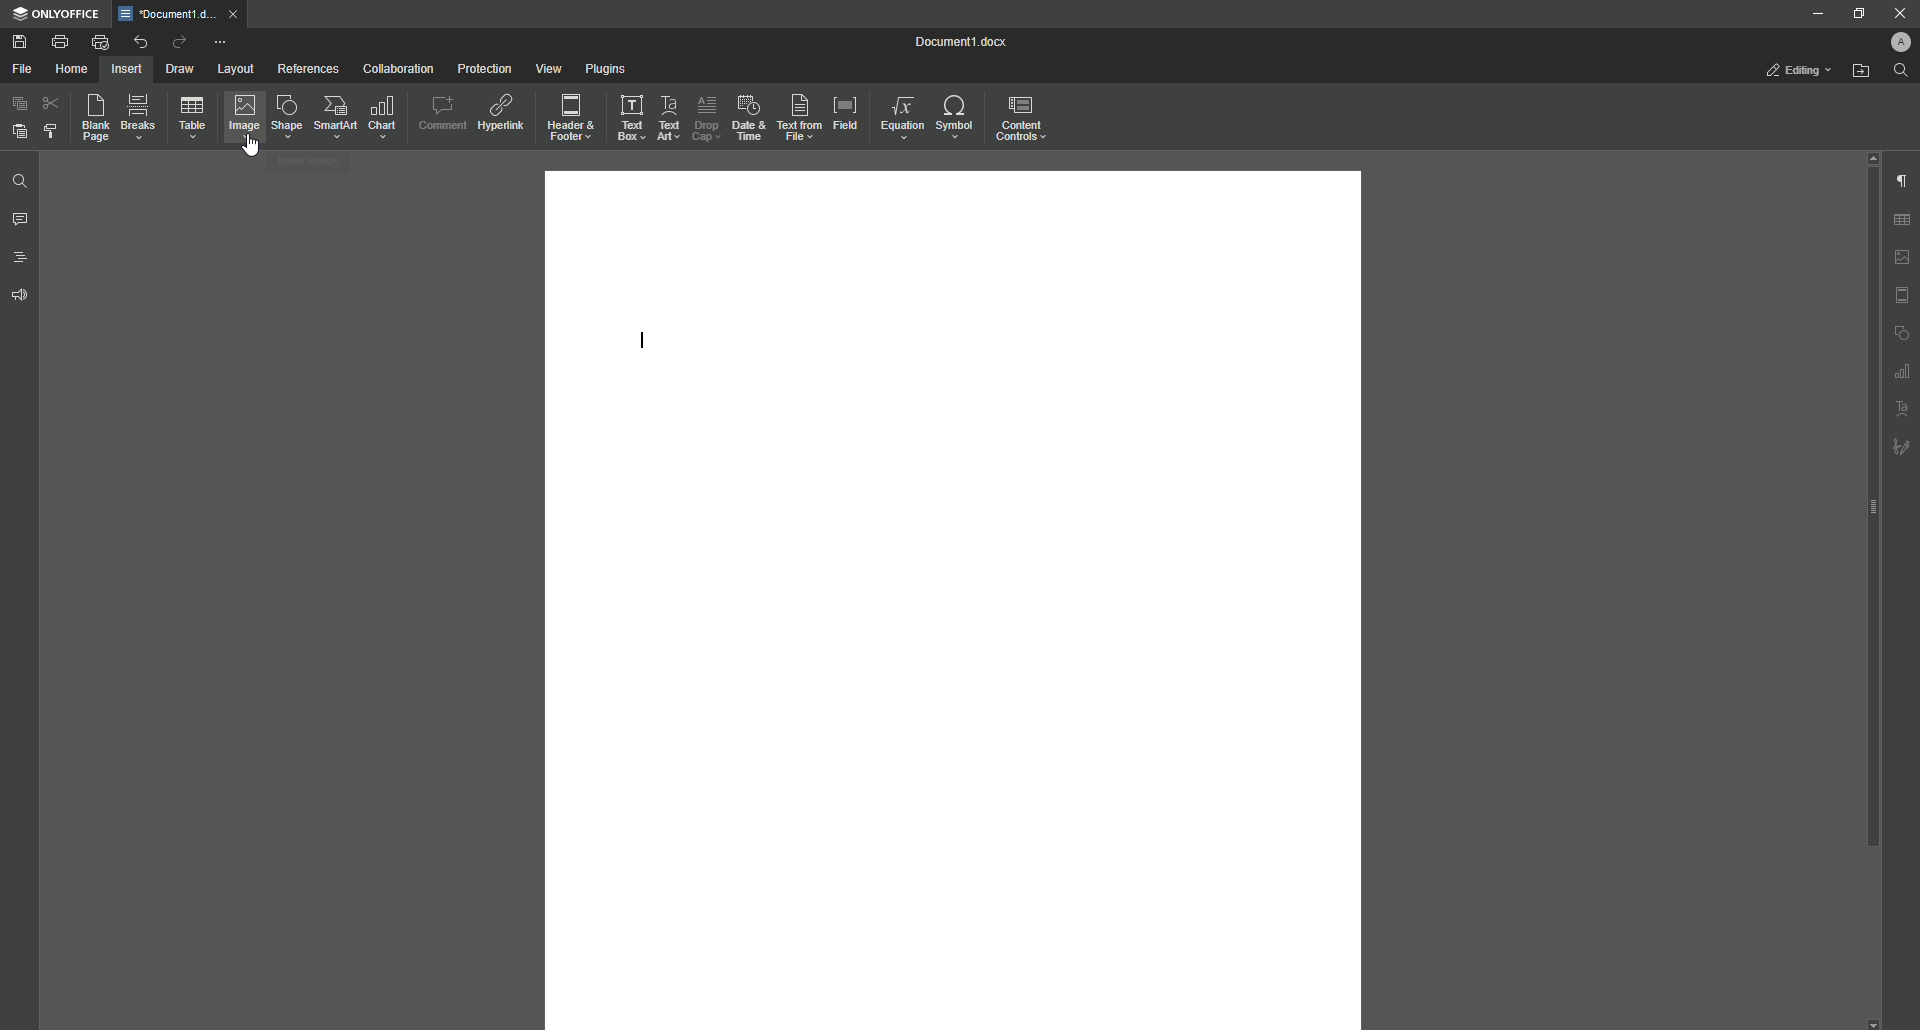 The width and height of the screenshot is (1920, 1030). I want to click on Profile, so click(1897, 42).